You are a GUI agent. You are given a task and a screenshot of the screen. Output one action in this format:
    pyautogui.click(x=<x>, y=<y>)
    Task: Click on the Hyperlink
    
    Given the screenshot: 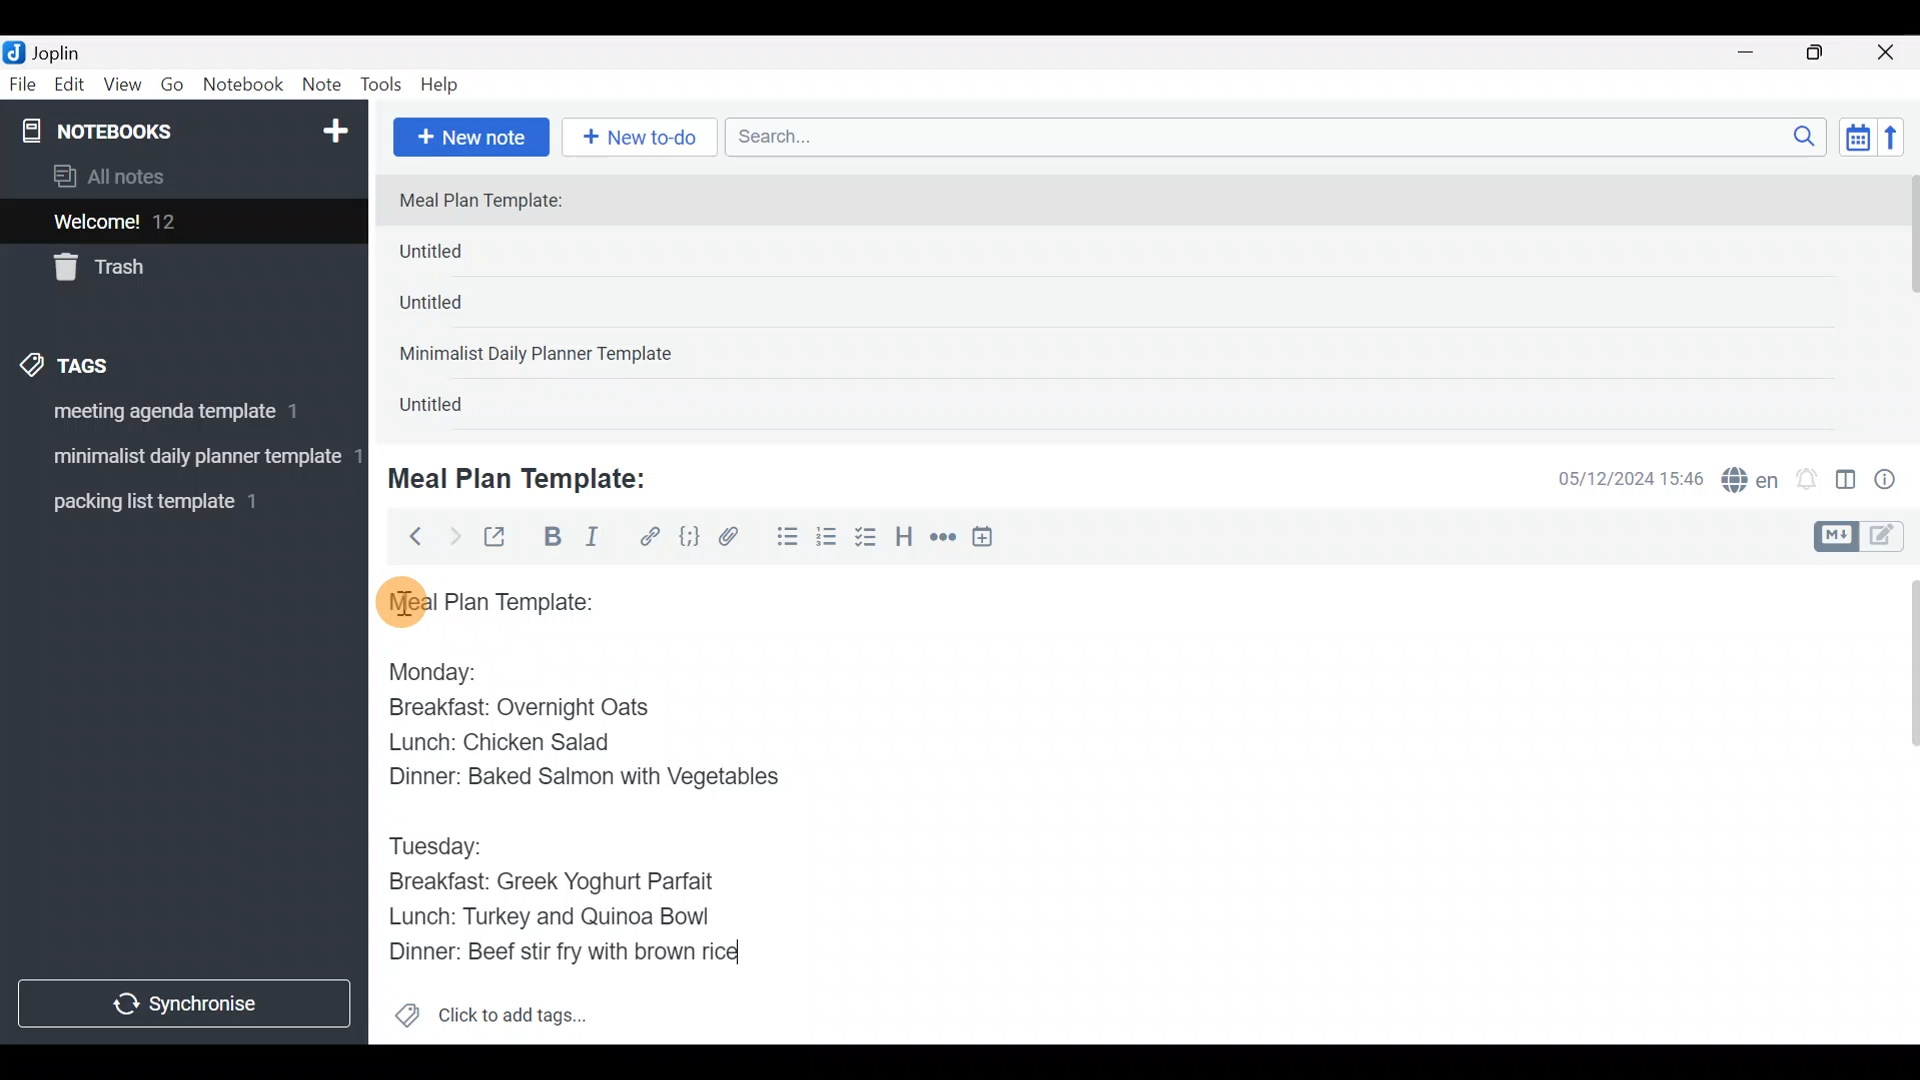 What is the action you would take?
    pyautogui.click(x=650, y=537)
    